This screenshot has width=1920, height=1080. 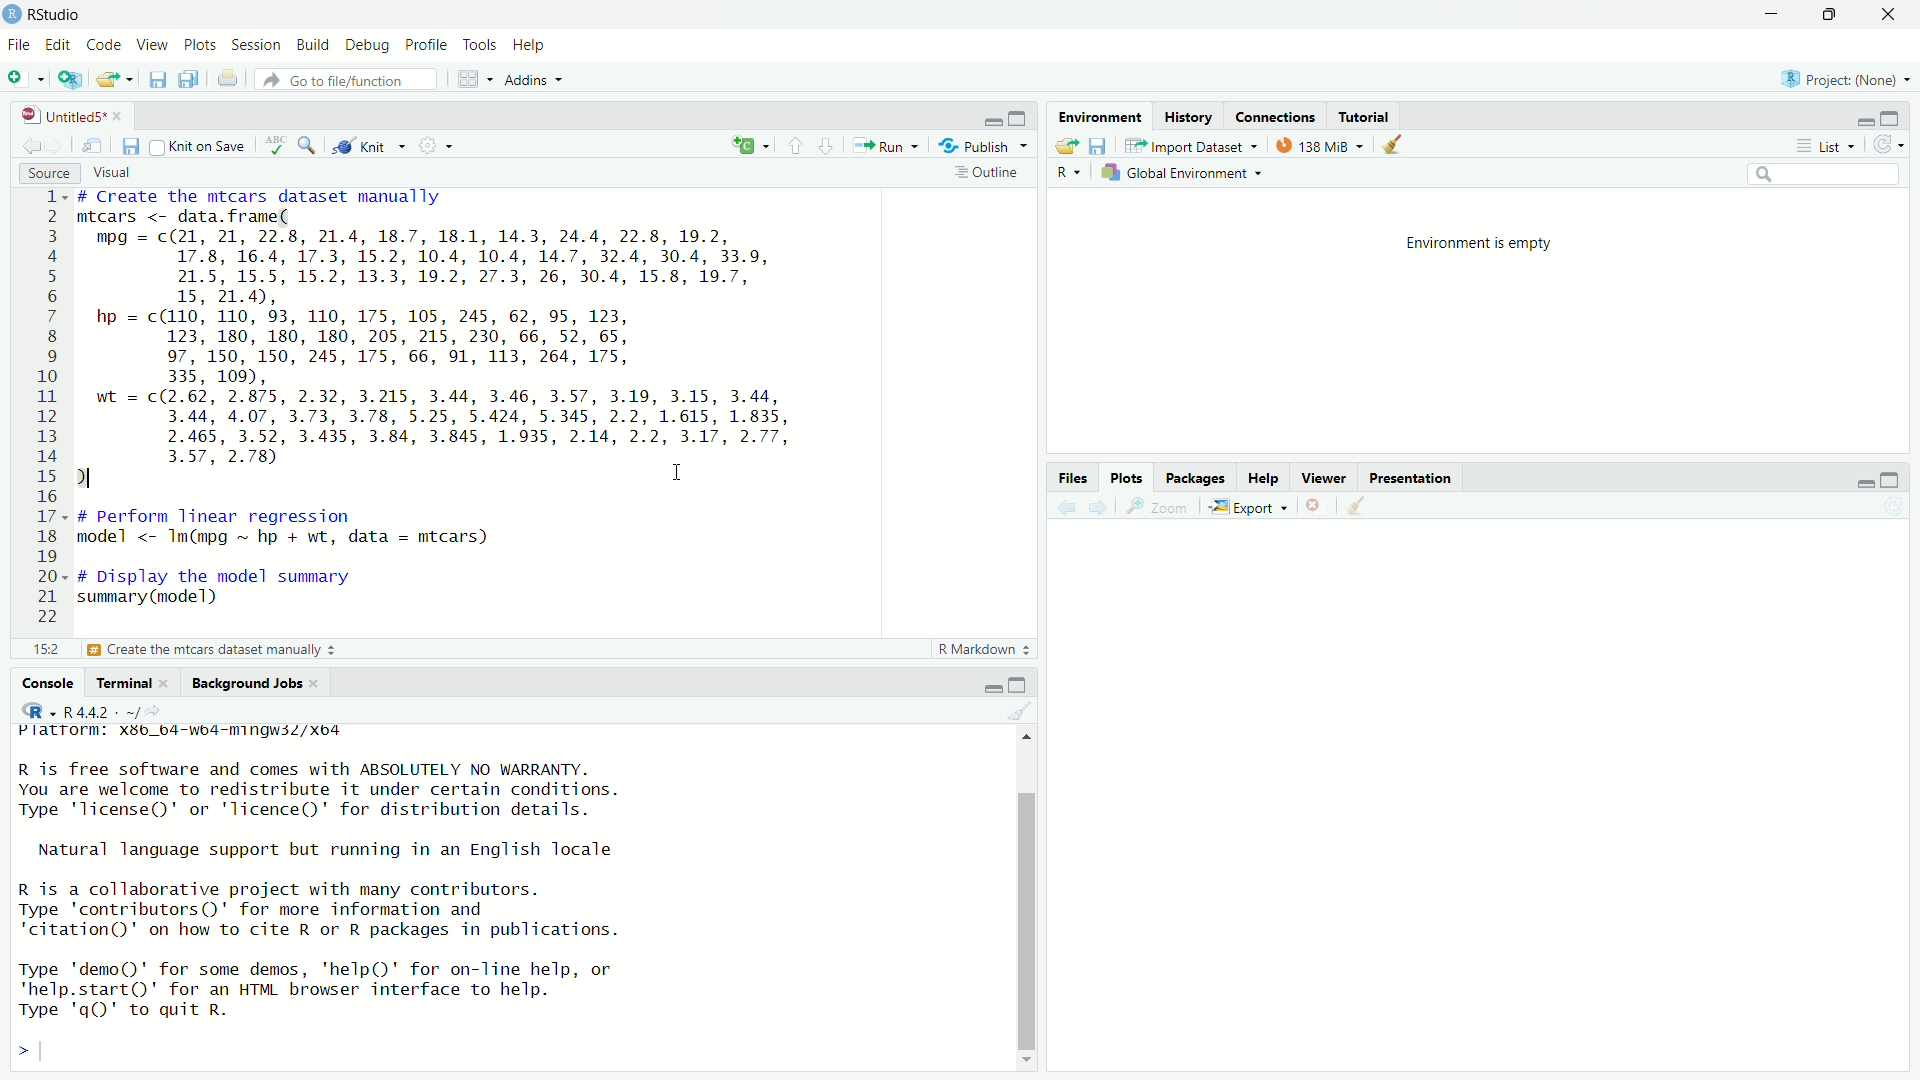 What do you see at coordinates (1098, 146) in the screenshot?
I see `save workspace as...` at bounding box center [1098, 146].